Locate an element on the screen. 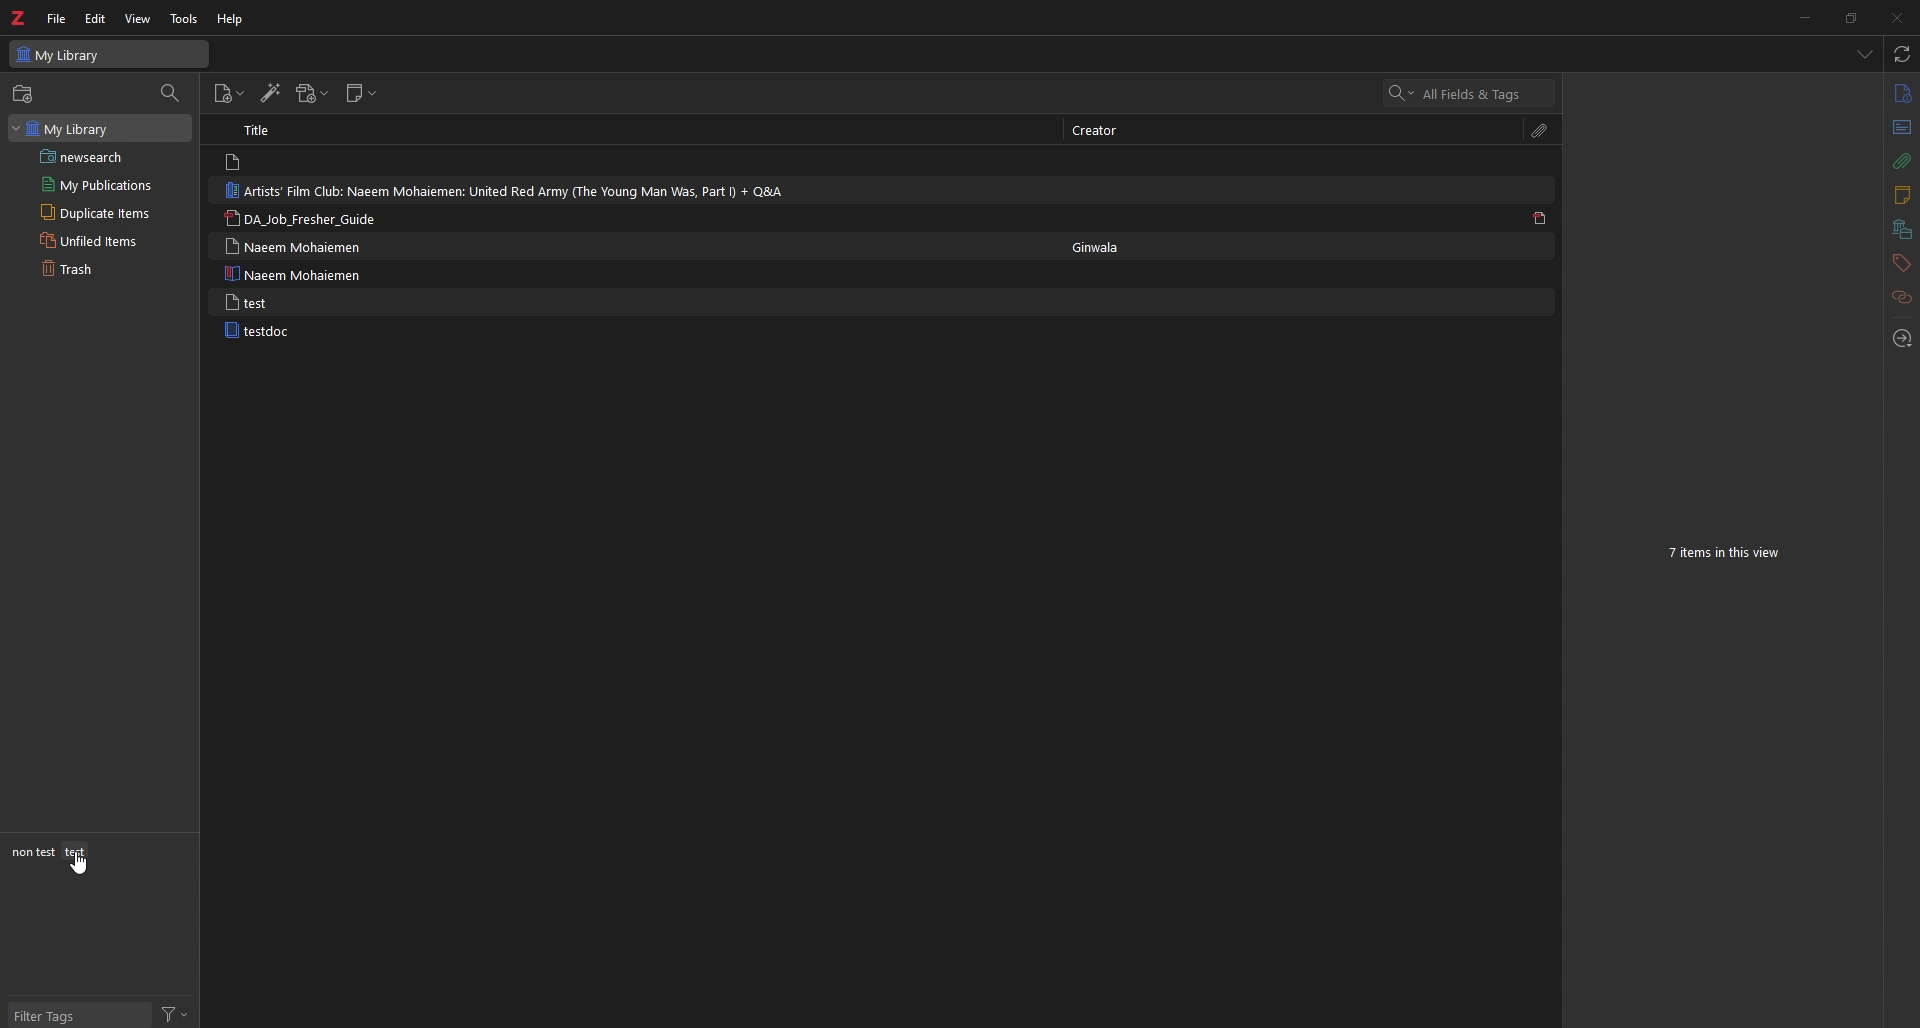 The width and height of the screenshot is (1920, 1028). 7 items in this view is located at coordinates (1722, 553).